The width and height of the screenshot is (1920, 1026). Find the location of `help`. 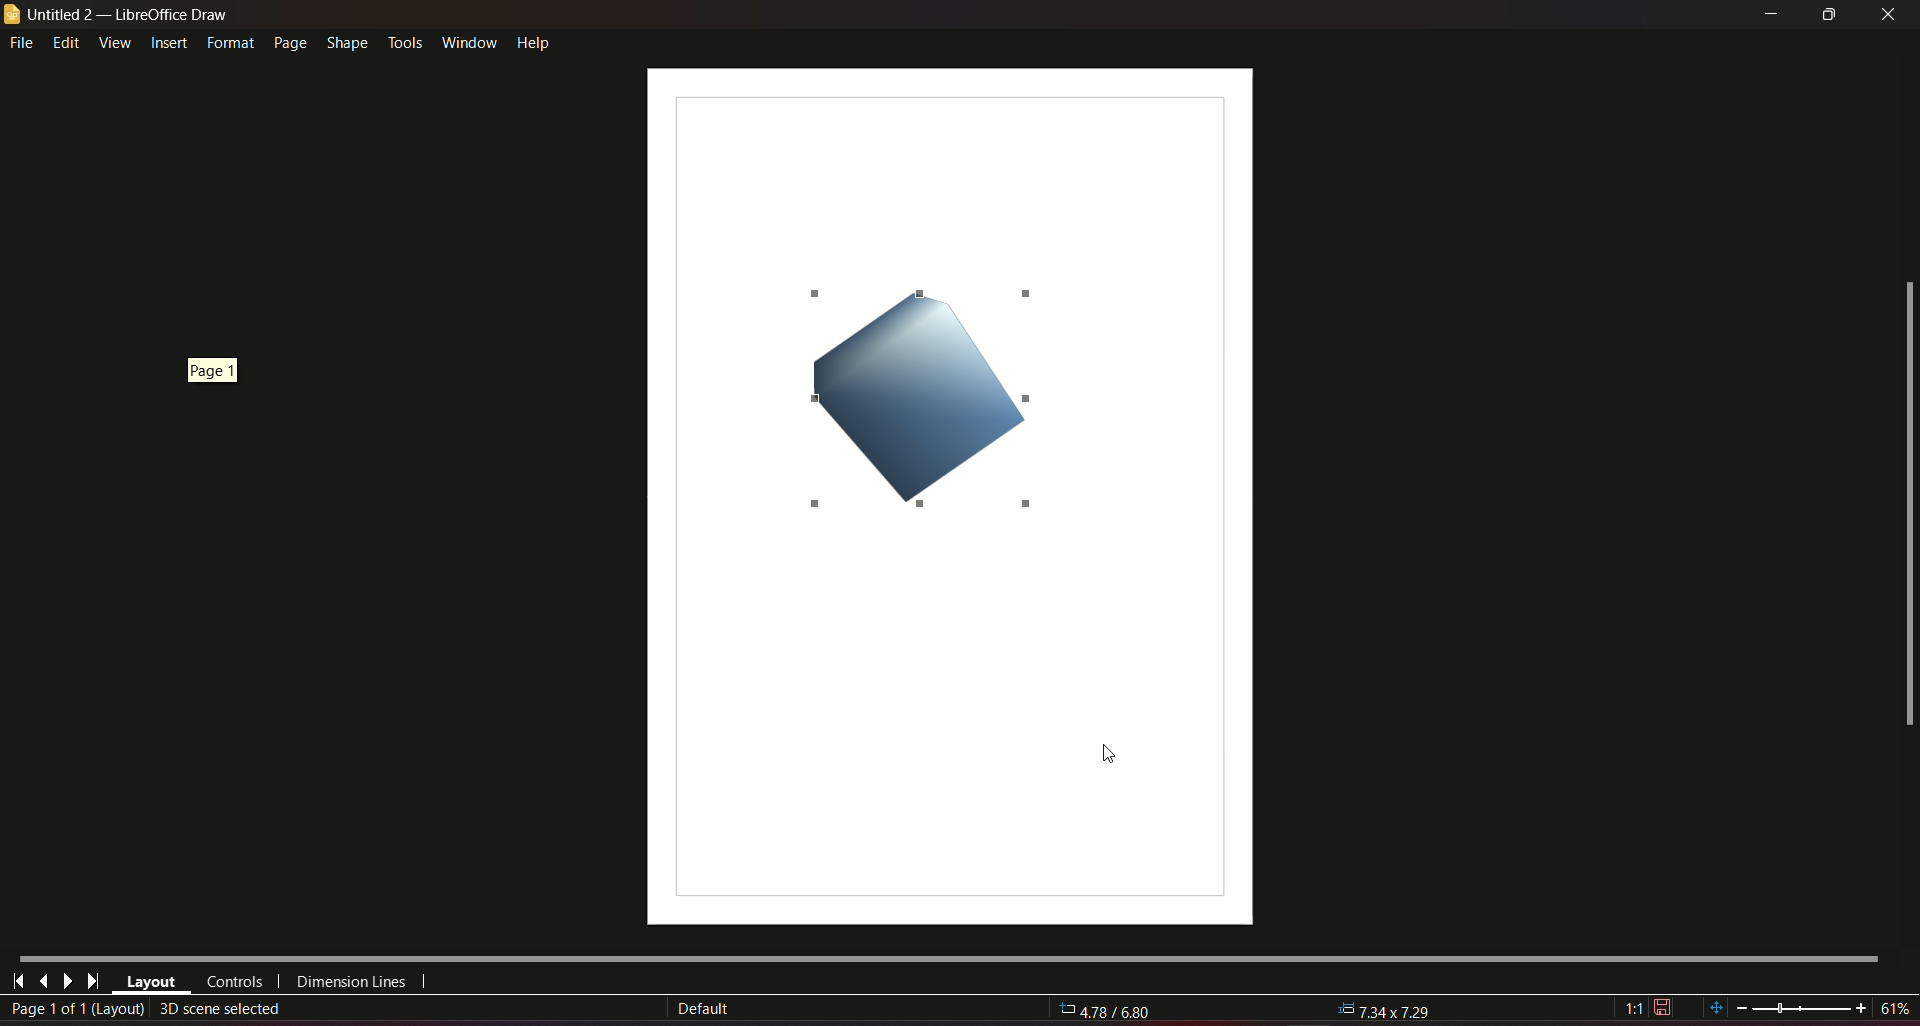

help is located at coordinates (534, 41).